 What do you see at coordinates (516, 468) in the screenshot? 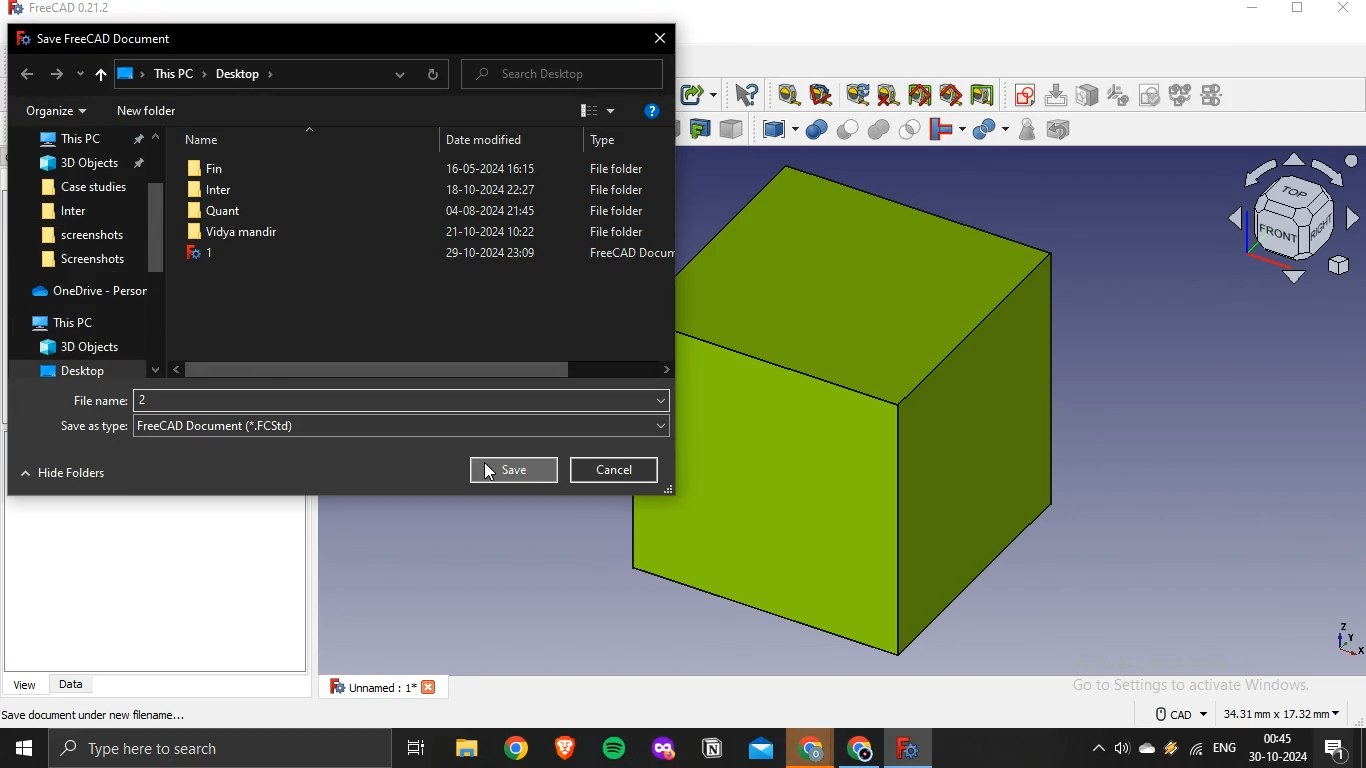
I see `Save` at bounding box center [516, 468].